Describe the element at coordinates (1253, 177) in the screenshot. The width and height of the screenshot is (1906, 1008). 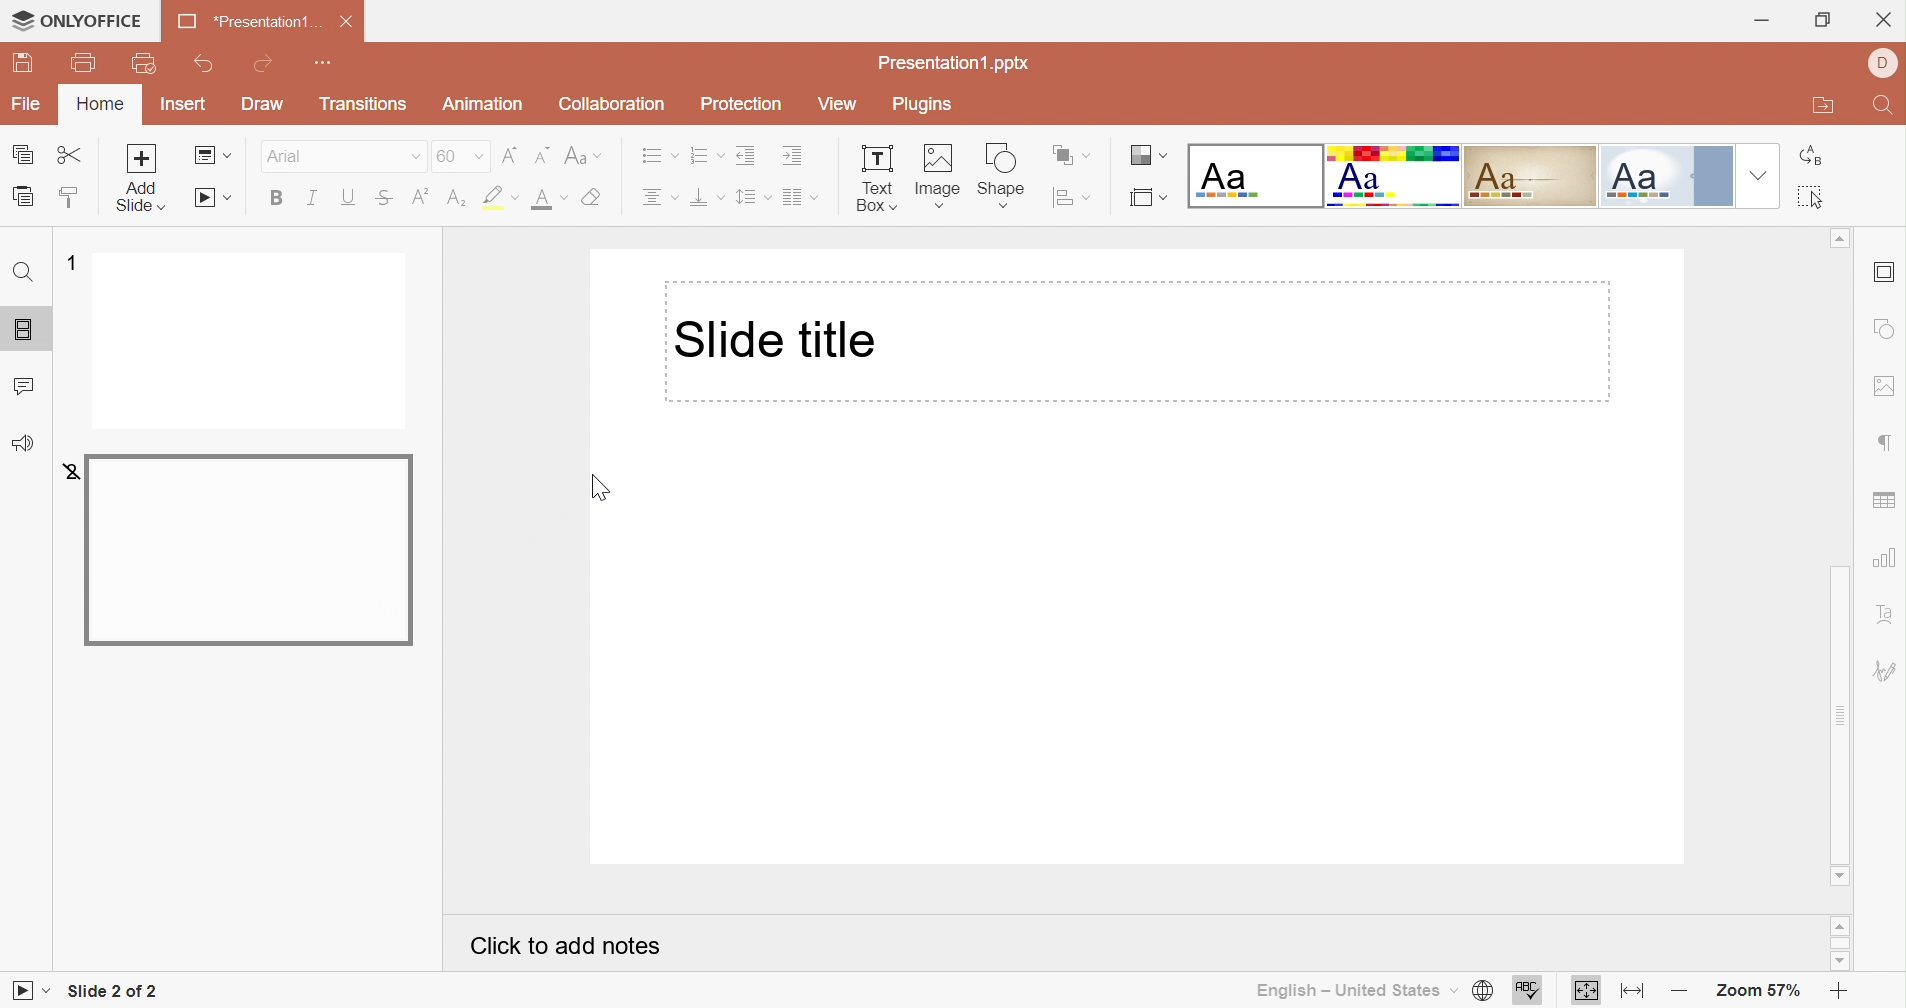
I see `Blank` at that location.